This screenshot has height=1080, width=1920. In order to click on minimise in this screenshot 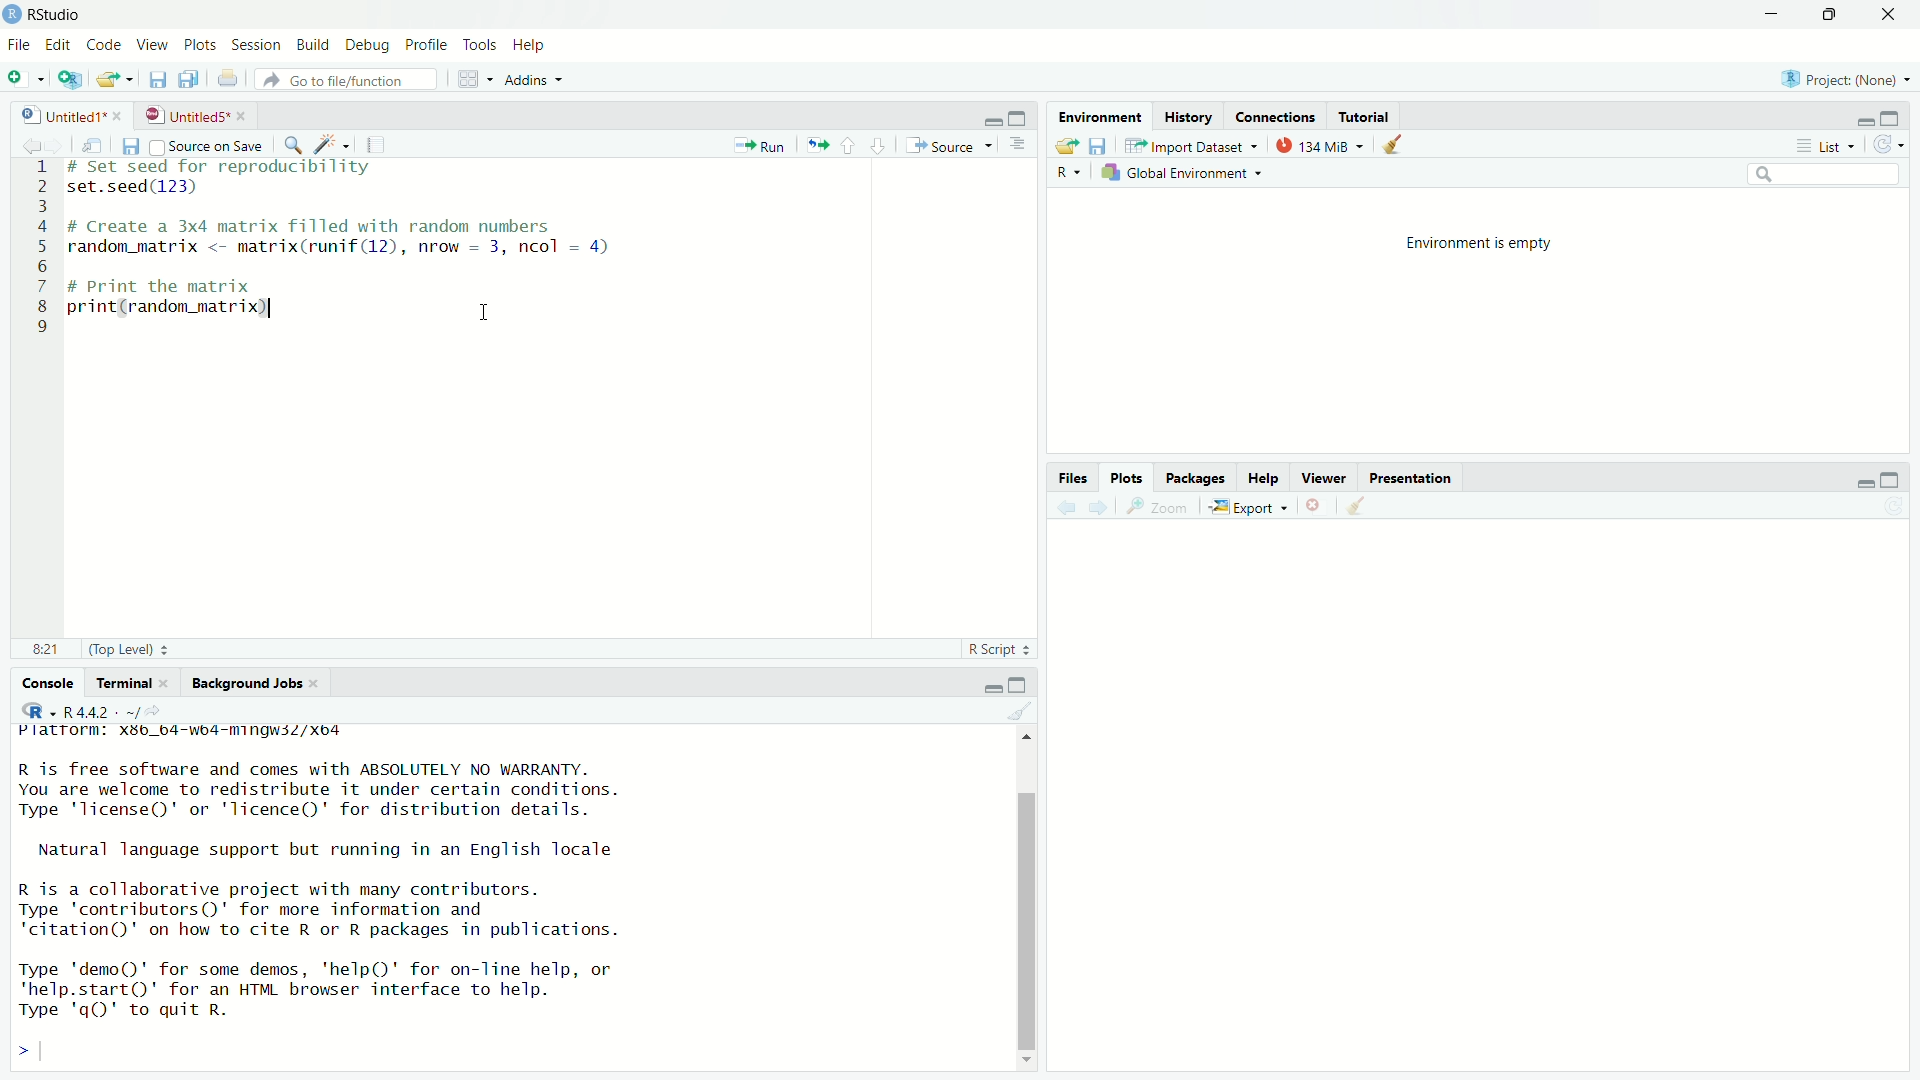, I will do `click(1859, 120)`.